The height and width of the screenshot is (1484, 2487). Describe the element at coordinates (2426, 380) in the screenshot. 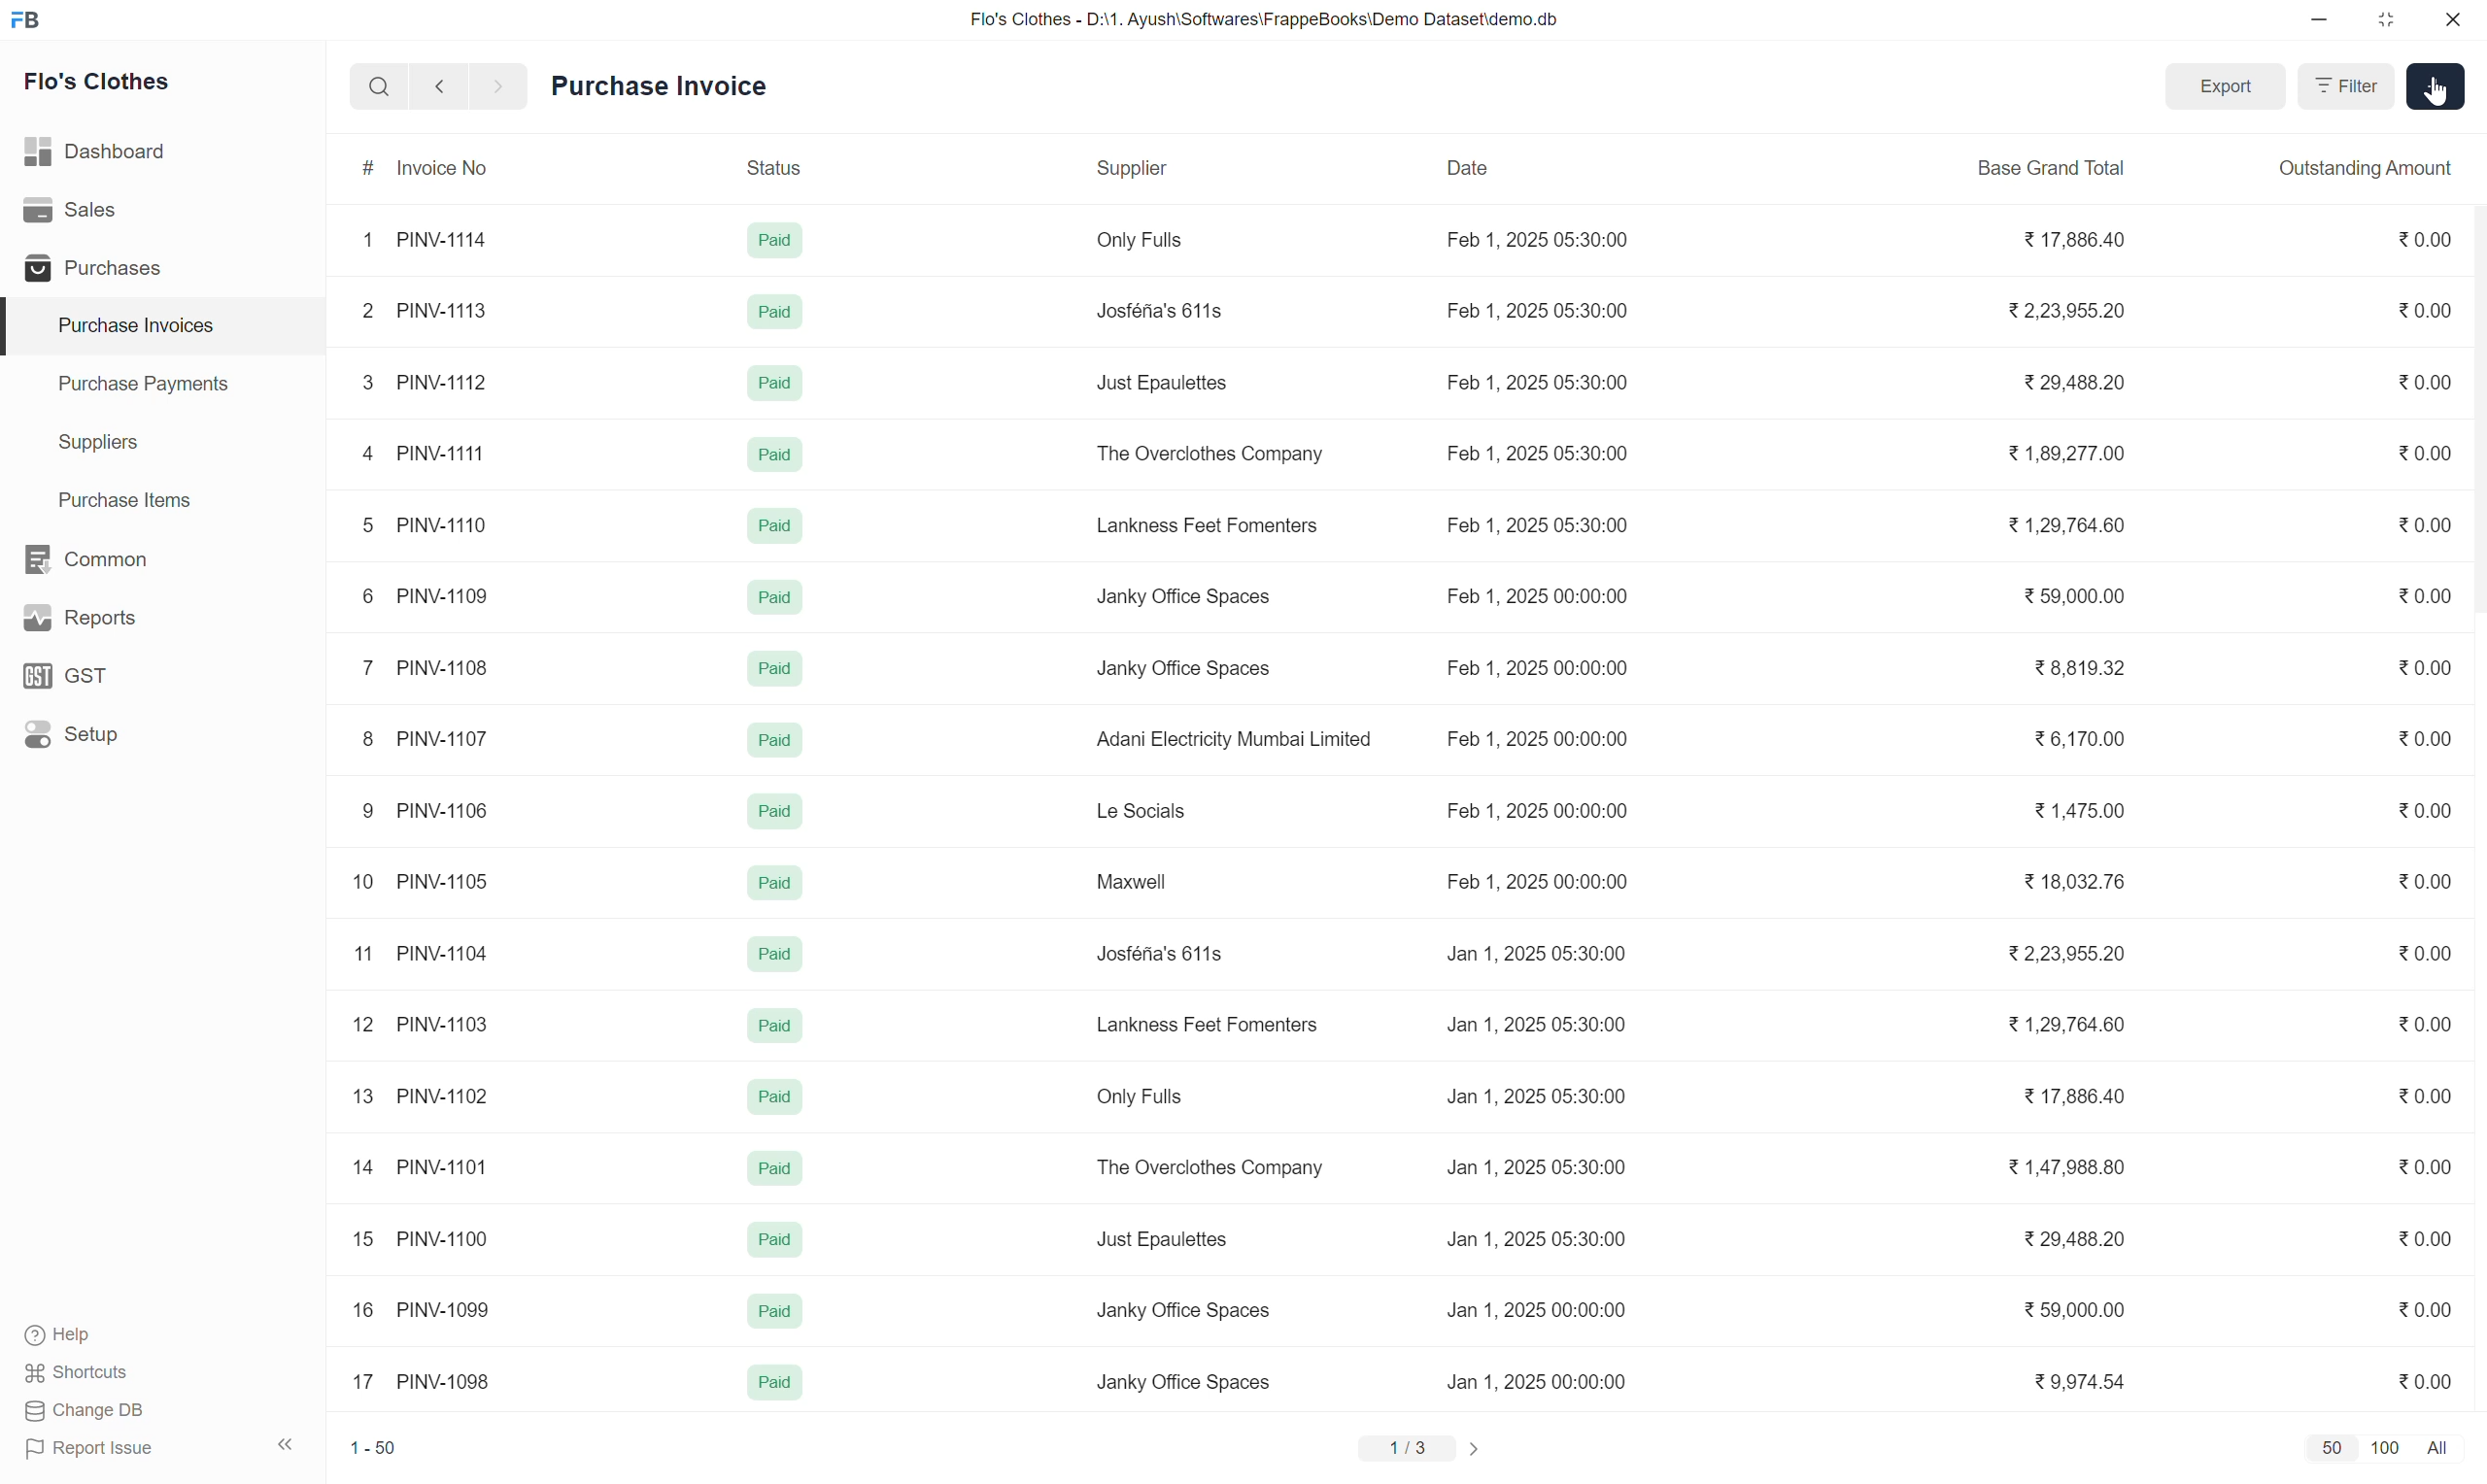

I see `0.00` at that location.